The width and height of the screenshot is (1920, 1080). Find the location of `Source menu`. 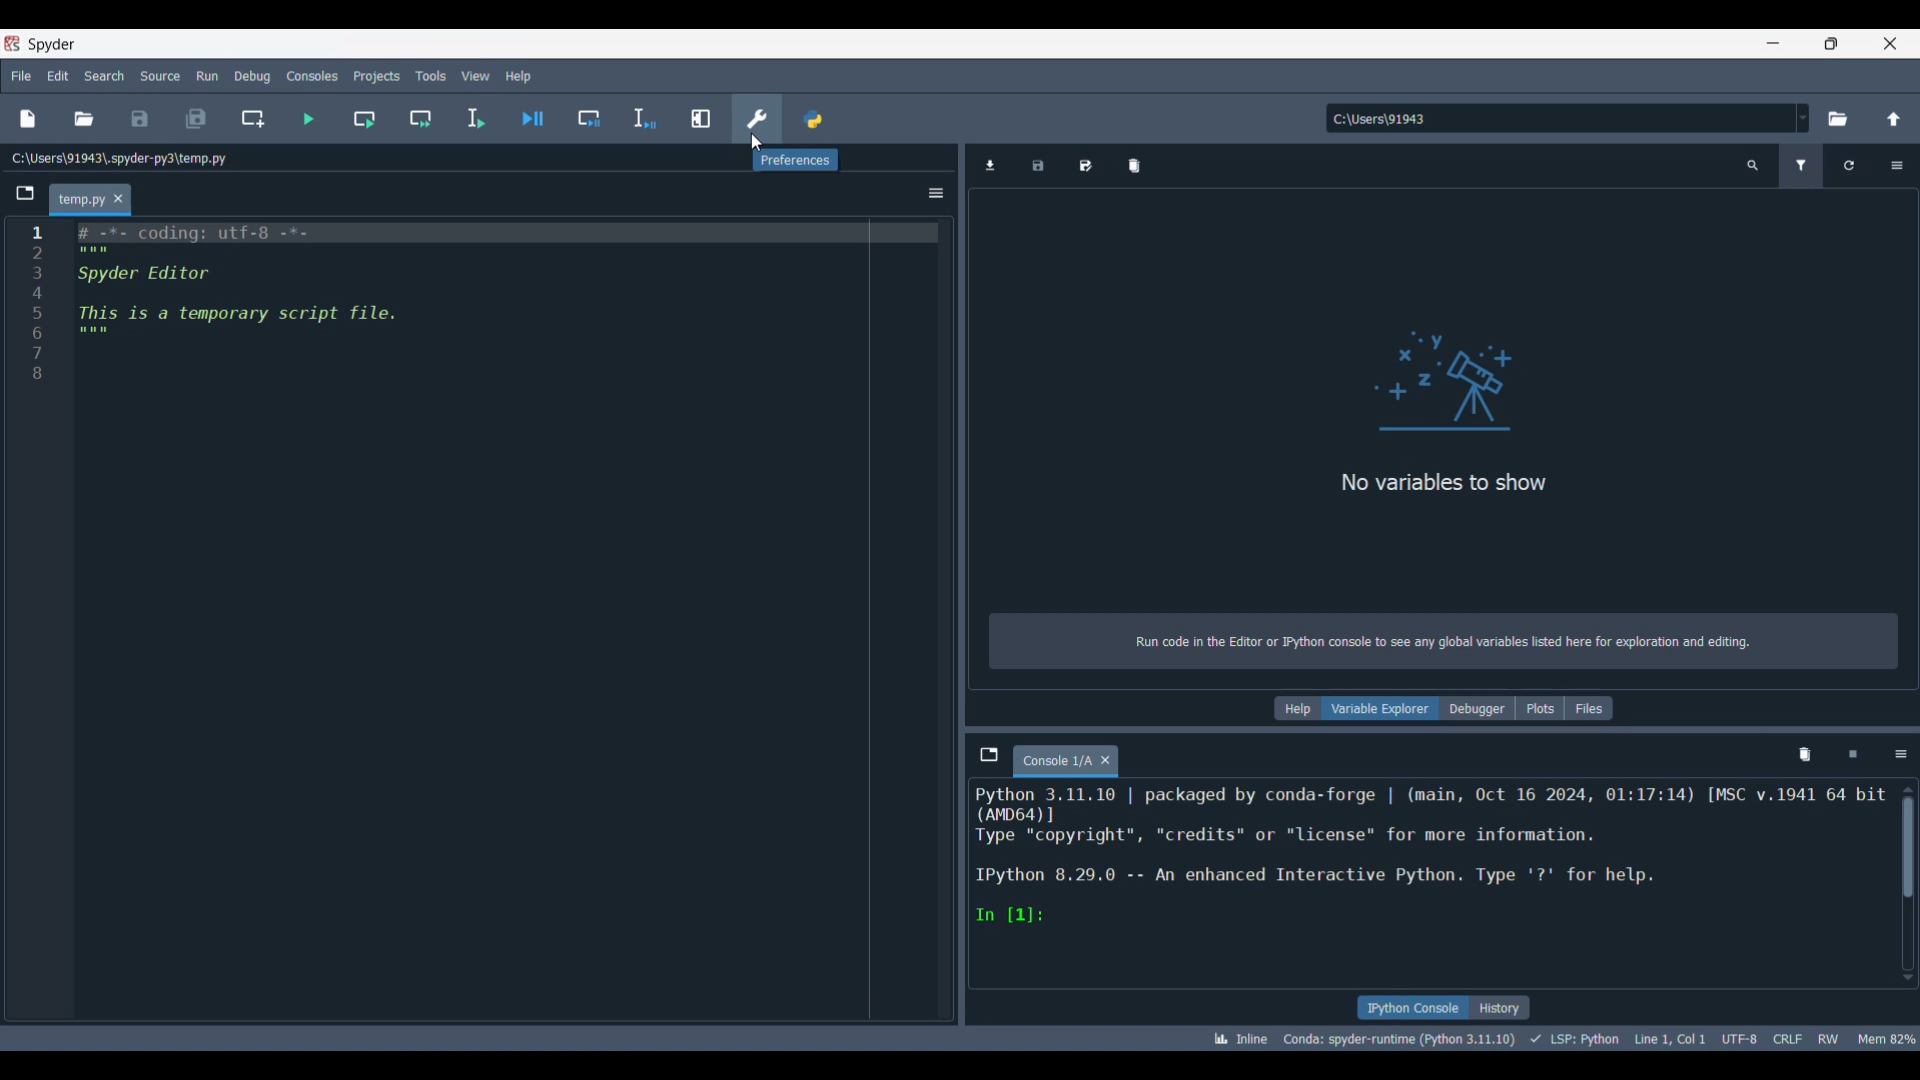

Source menu is located at coordinates (160, 76).